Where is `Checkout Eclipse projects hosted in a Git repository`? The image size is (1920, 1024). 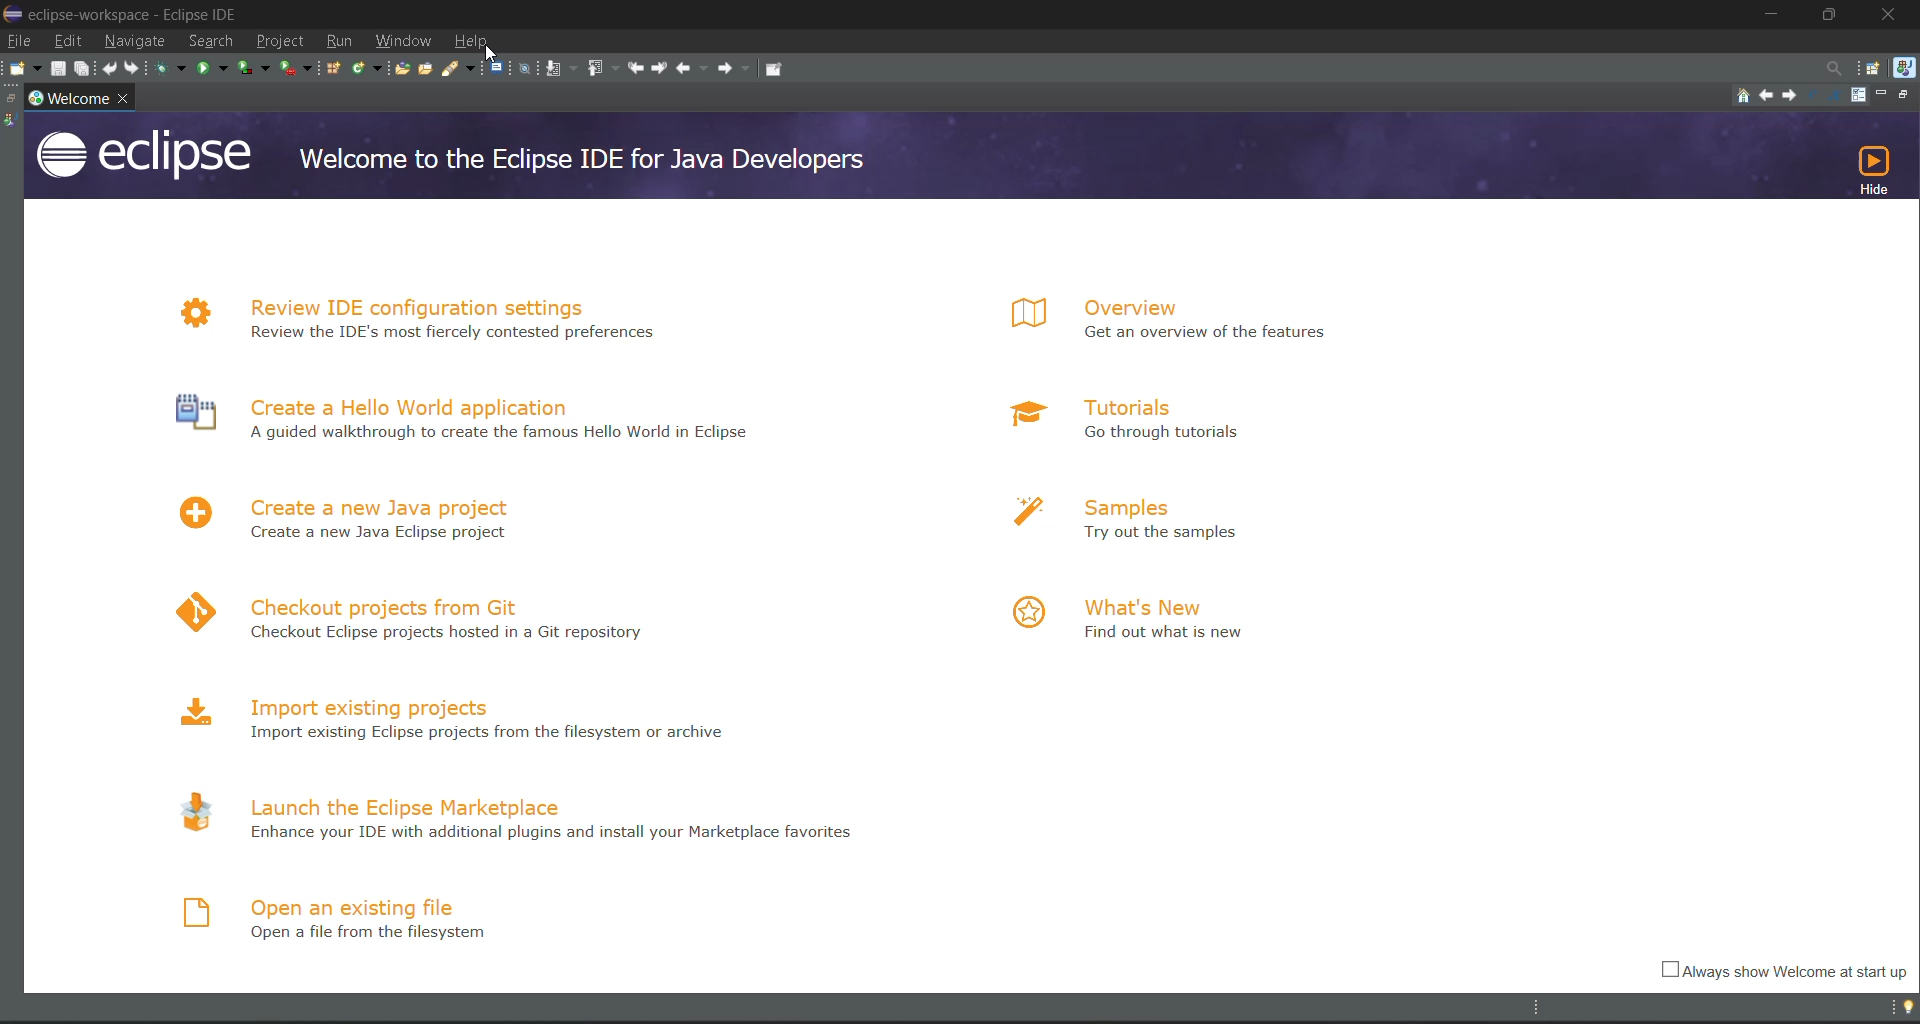 Checkout Eclipse projects hosted in a Git repository is located at coordinates (455, 638).